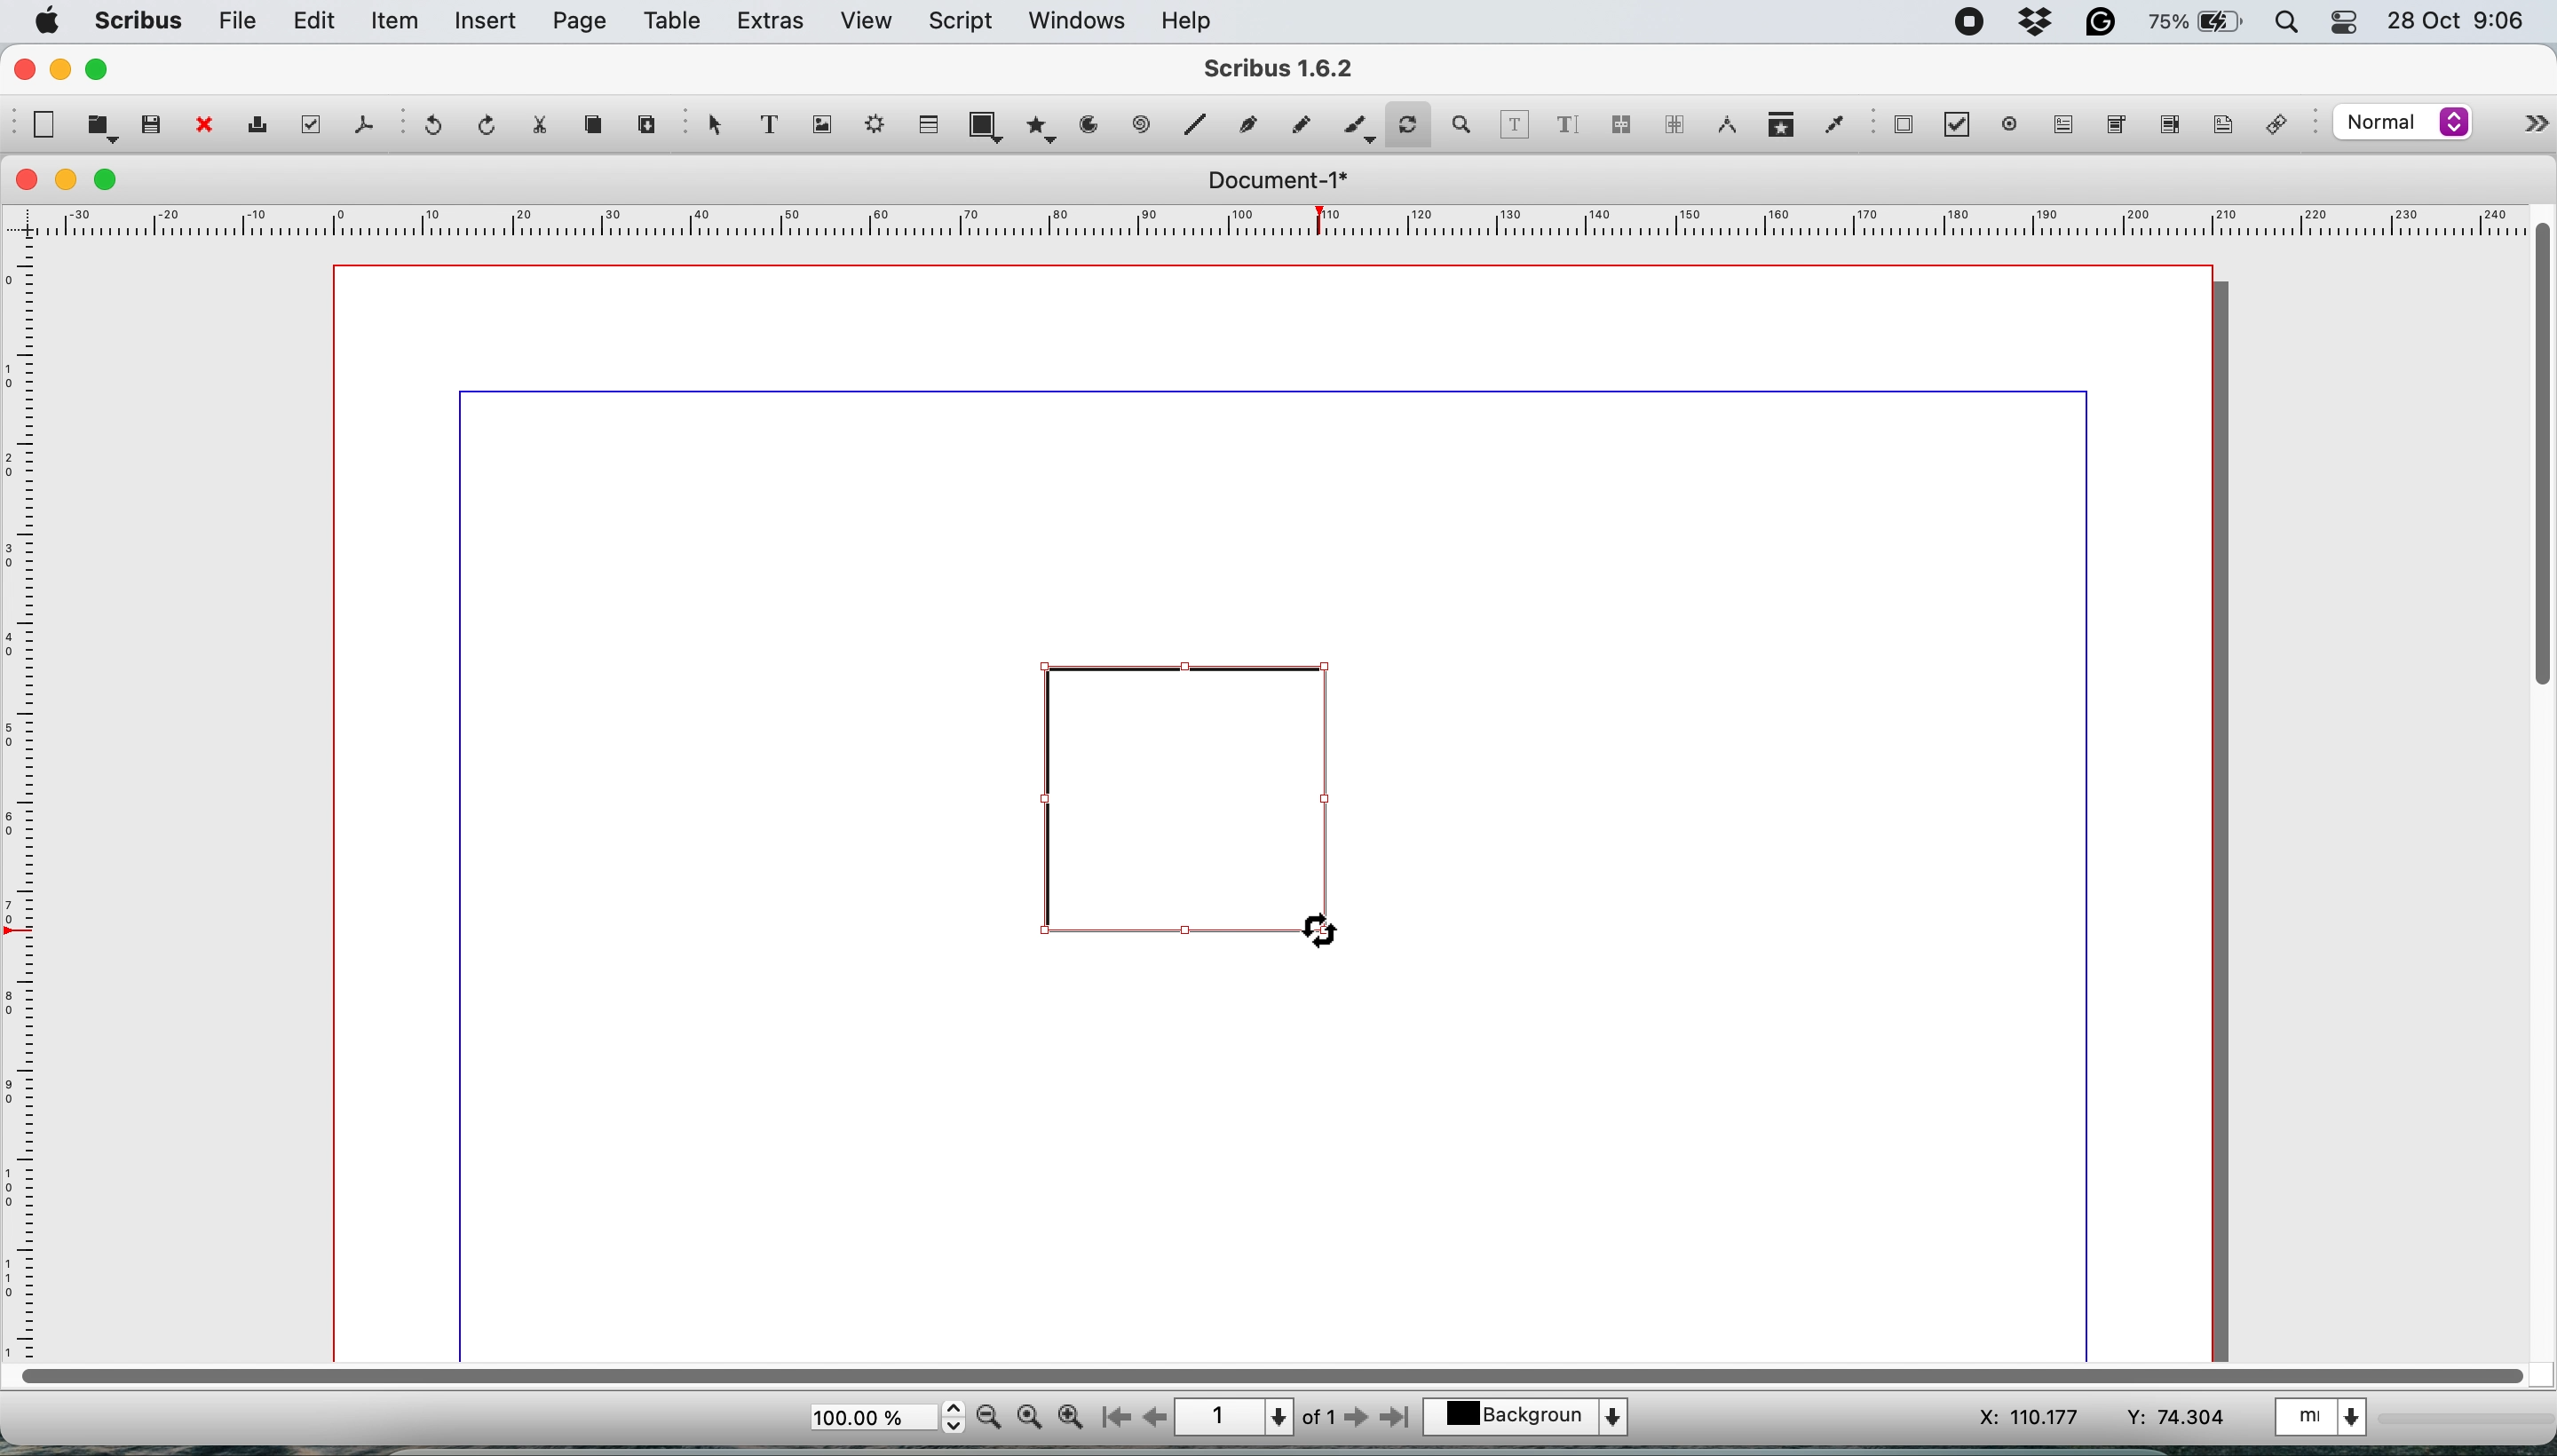  Describe the element at coordinates (1516, 124) in the screenshot. I see `edit contents of frame` at that location.